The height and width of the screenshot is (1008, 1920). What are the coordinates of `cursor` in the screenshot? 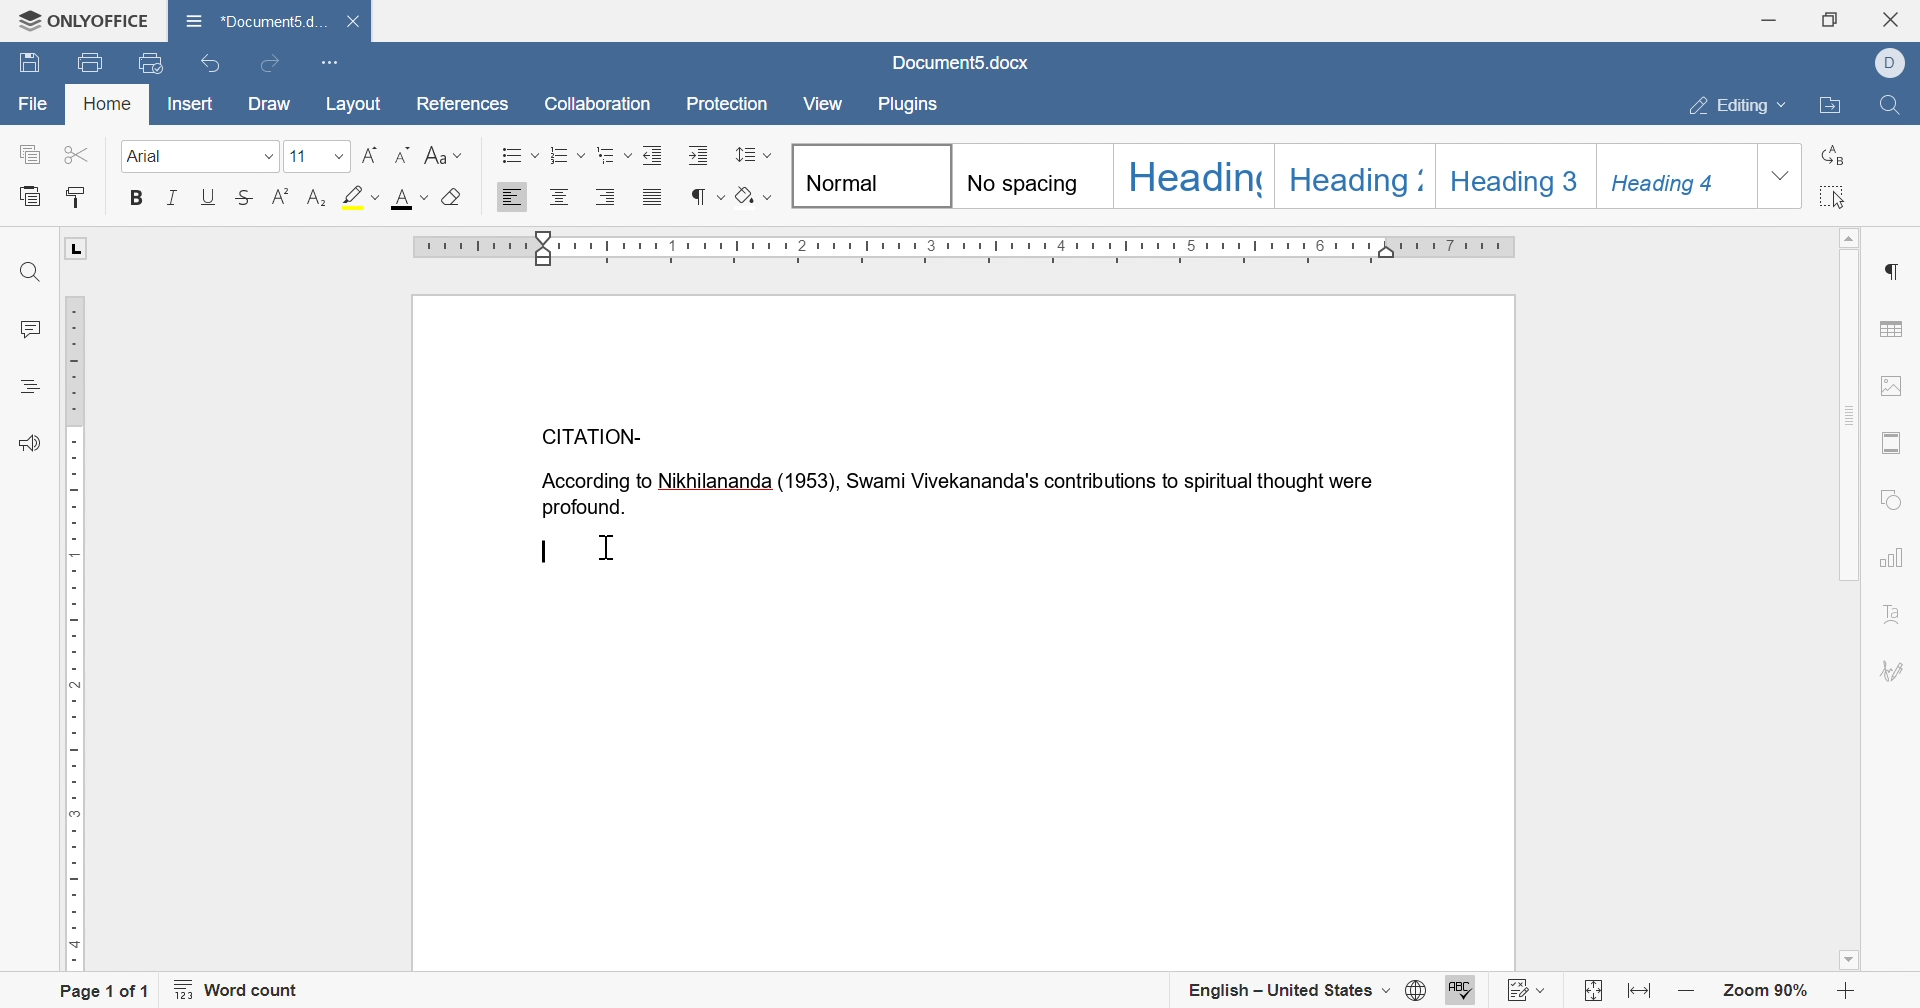 It's located at (610, 547).